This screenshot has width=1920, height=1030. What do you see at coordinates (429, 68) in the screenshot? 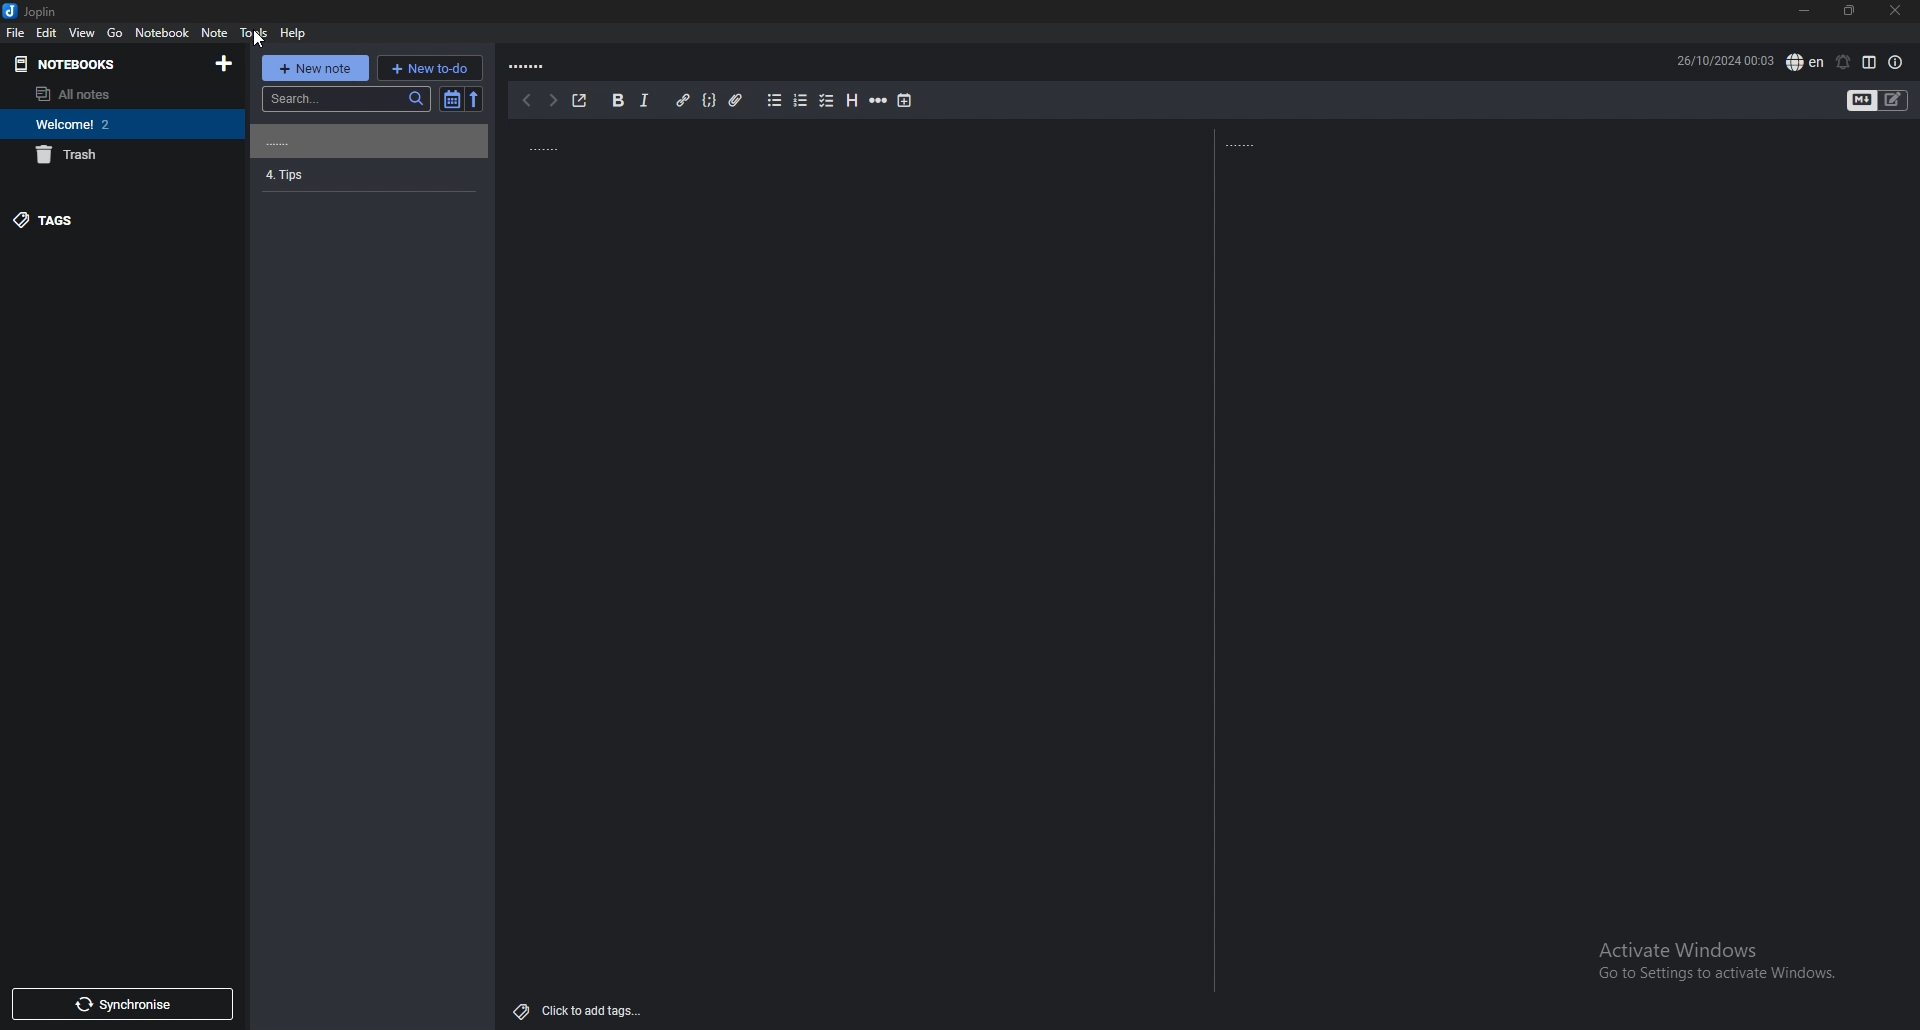
I see `new todo` at bounding box center [429, 68].